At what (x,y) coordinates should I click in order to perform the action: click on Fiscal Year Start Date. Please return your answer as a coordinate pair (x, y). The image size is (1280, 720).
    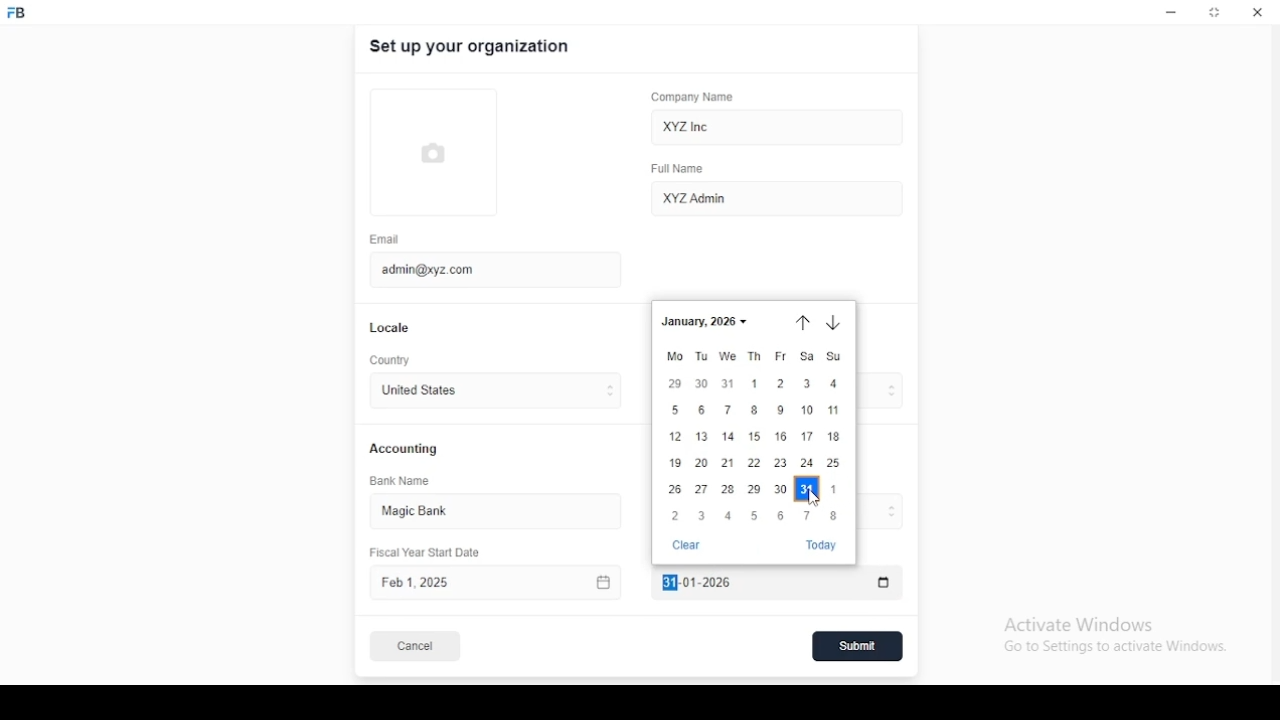
    Looking at the image, I should click on (432, 553).